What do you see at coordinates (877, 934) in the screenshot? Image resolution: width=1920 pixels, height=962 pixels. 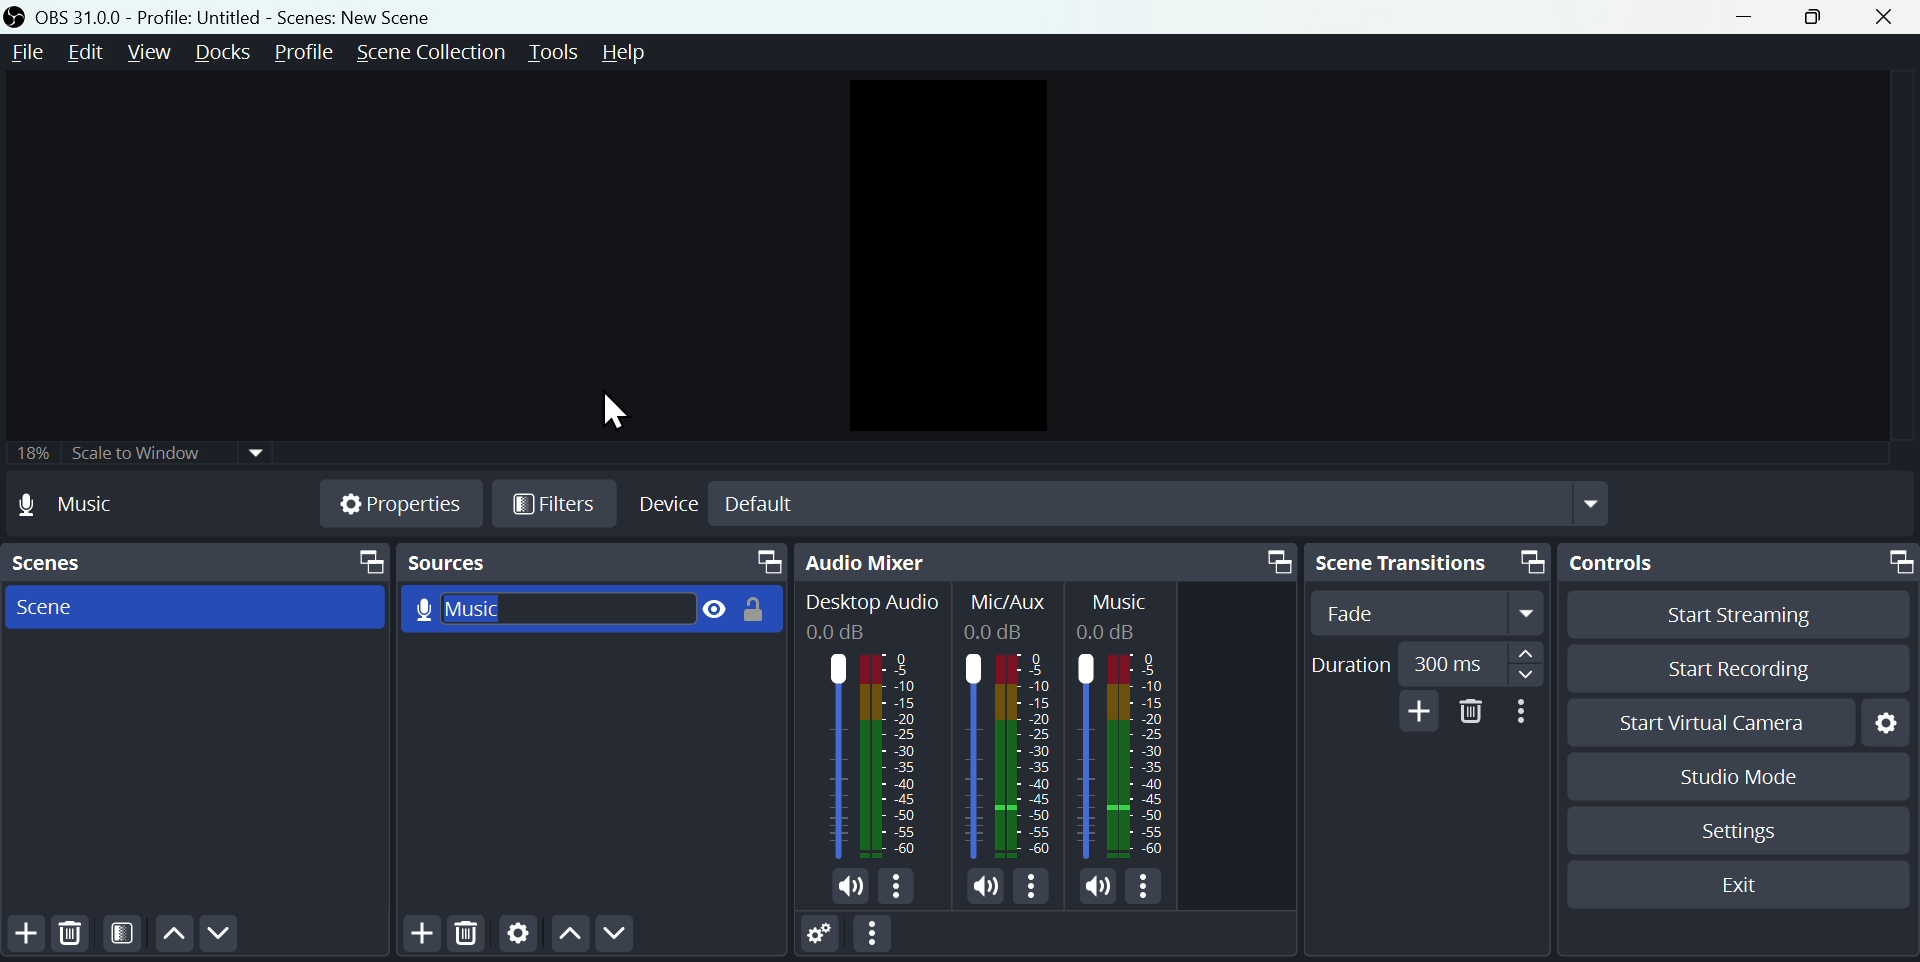 I see `More options` at bounding box center [877, 934].